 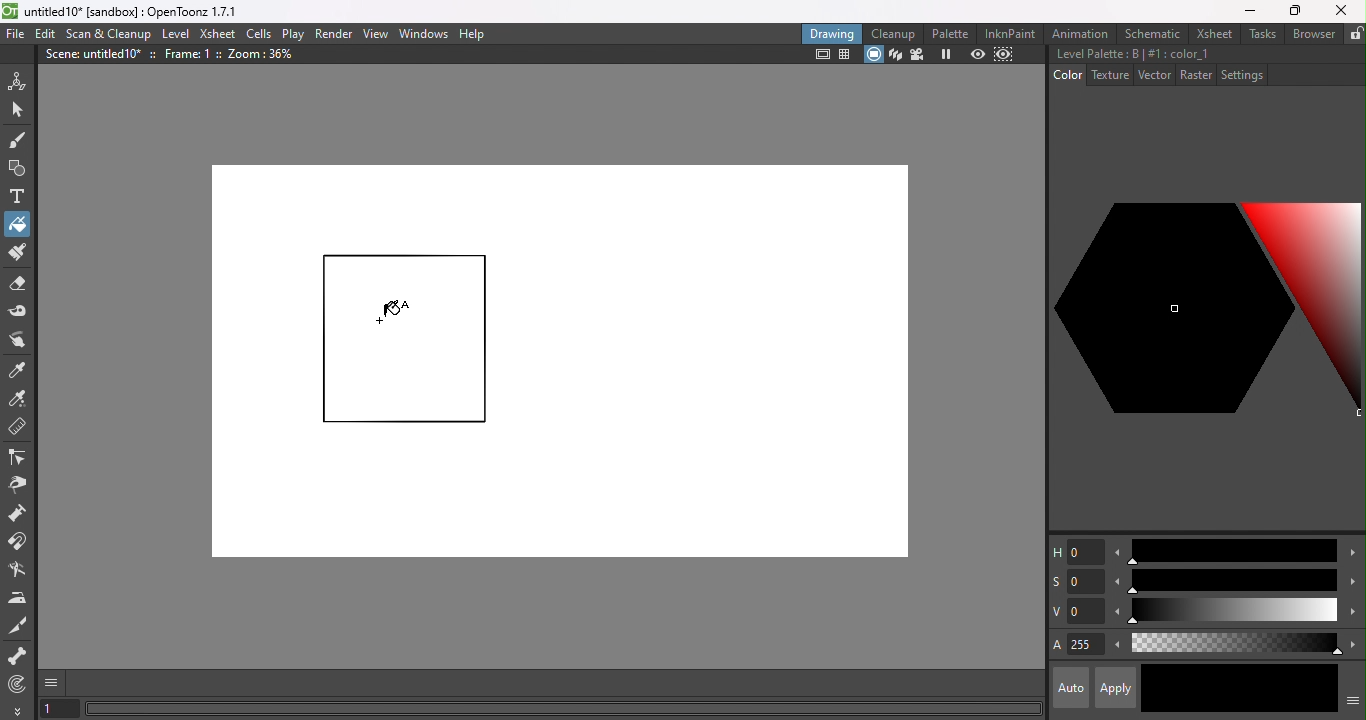 What do you see at coordinates (1234, 644) in the screenshot?
I see `Slide bar` at bounding box center [1234, 644].